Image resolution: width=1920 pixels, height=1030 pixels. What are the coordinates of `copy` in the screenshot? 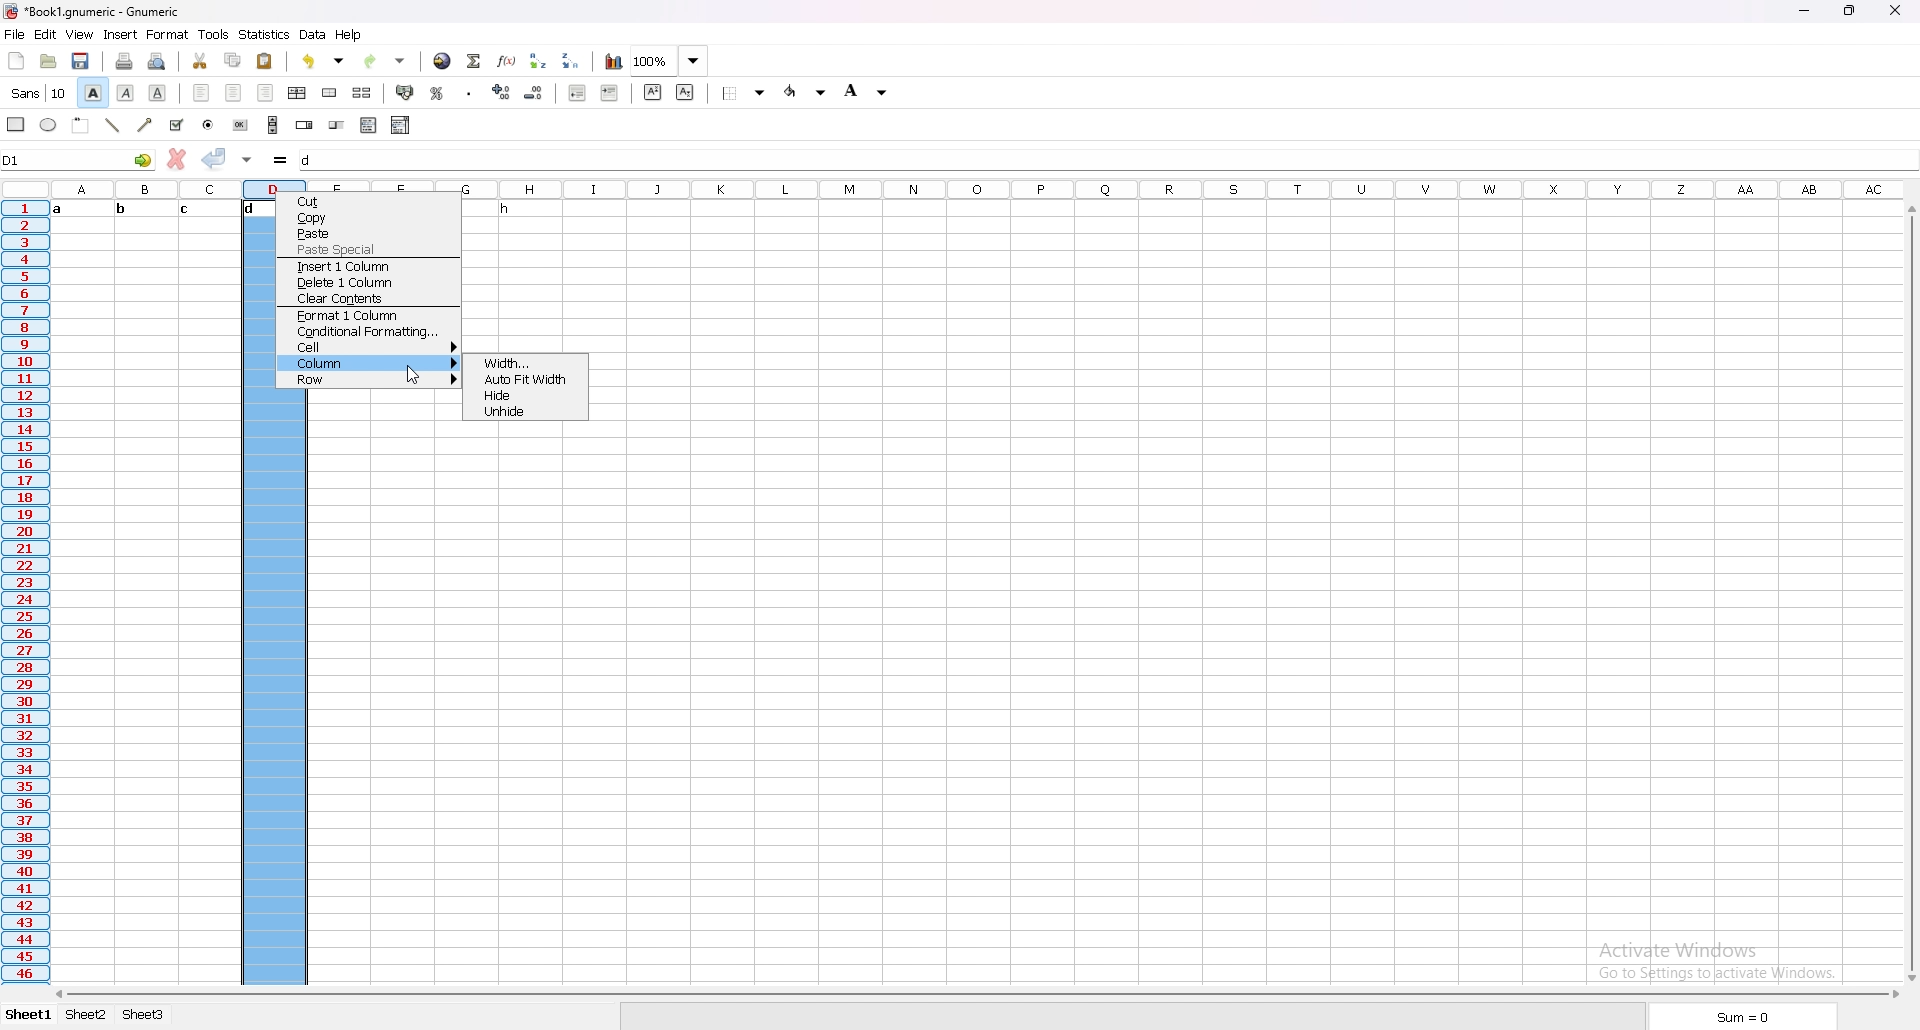 It's located at (234, 59).